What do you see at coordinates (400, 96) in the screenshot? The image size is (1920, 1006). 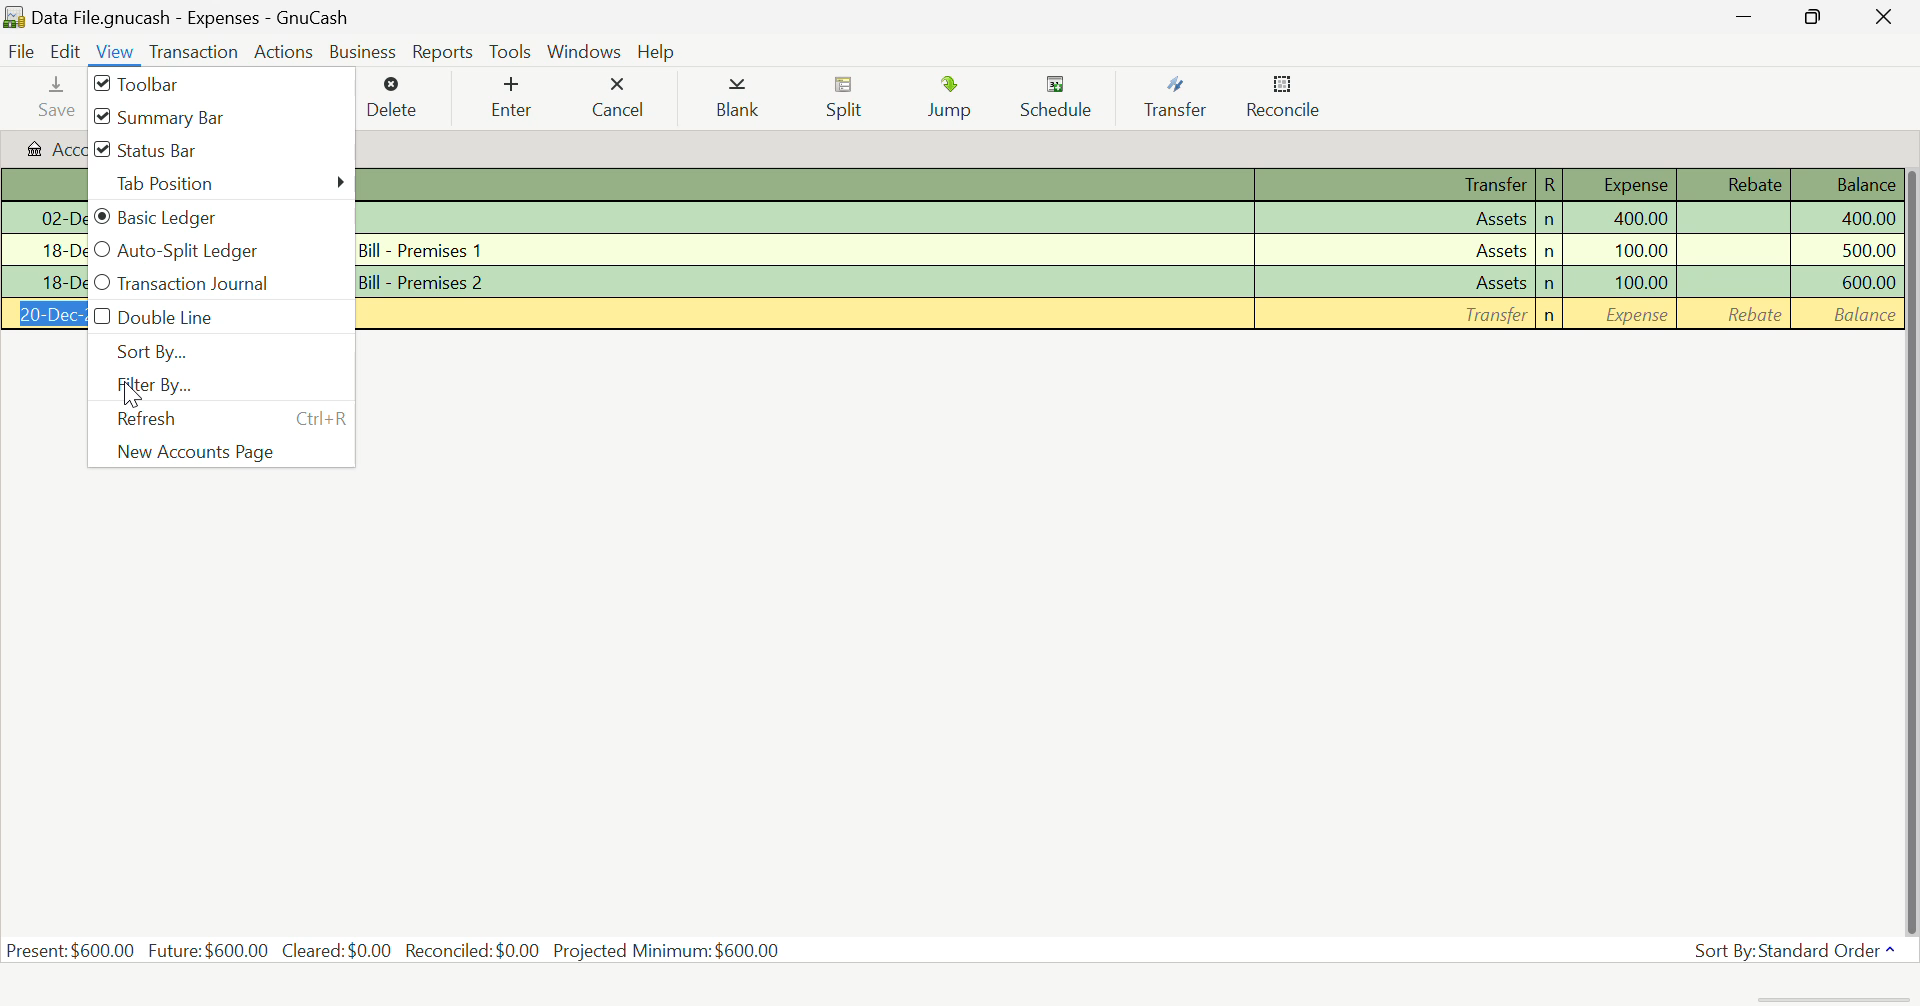 I see `Delete` at bounding box center [400, 96].